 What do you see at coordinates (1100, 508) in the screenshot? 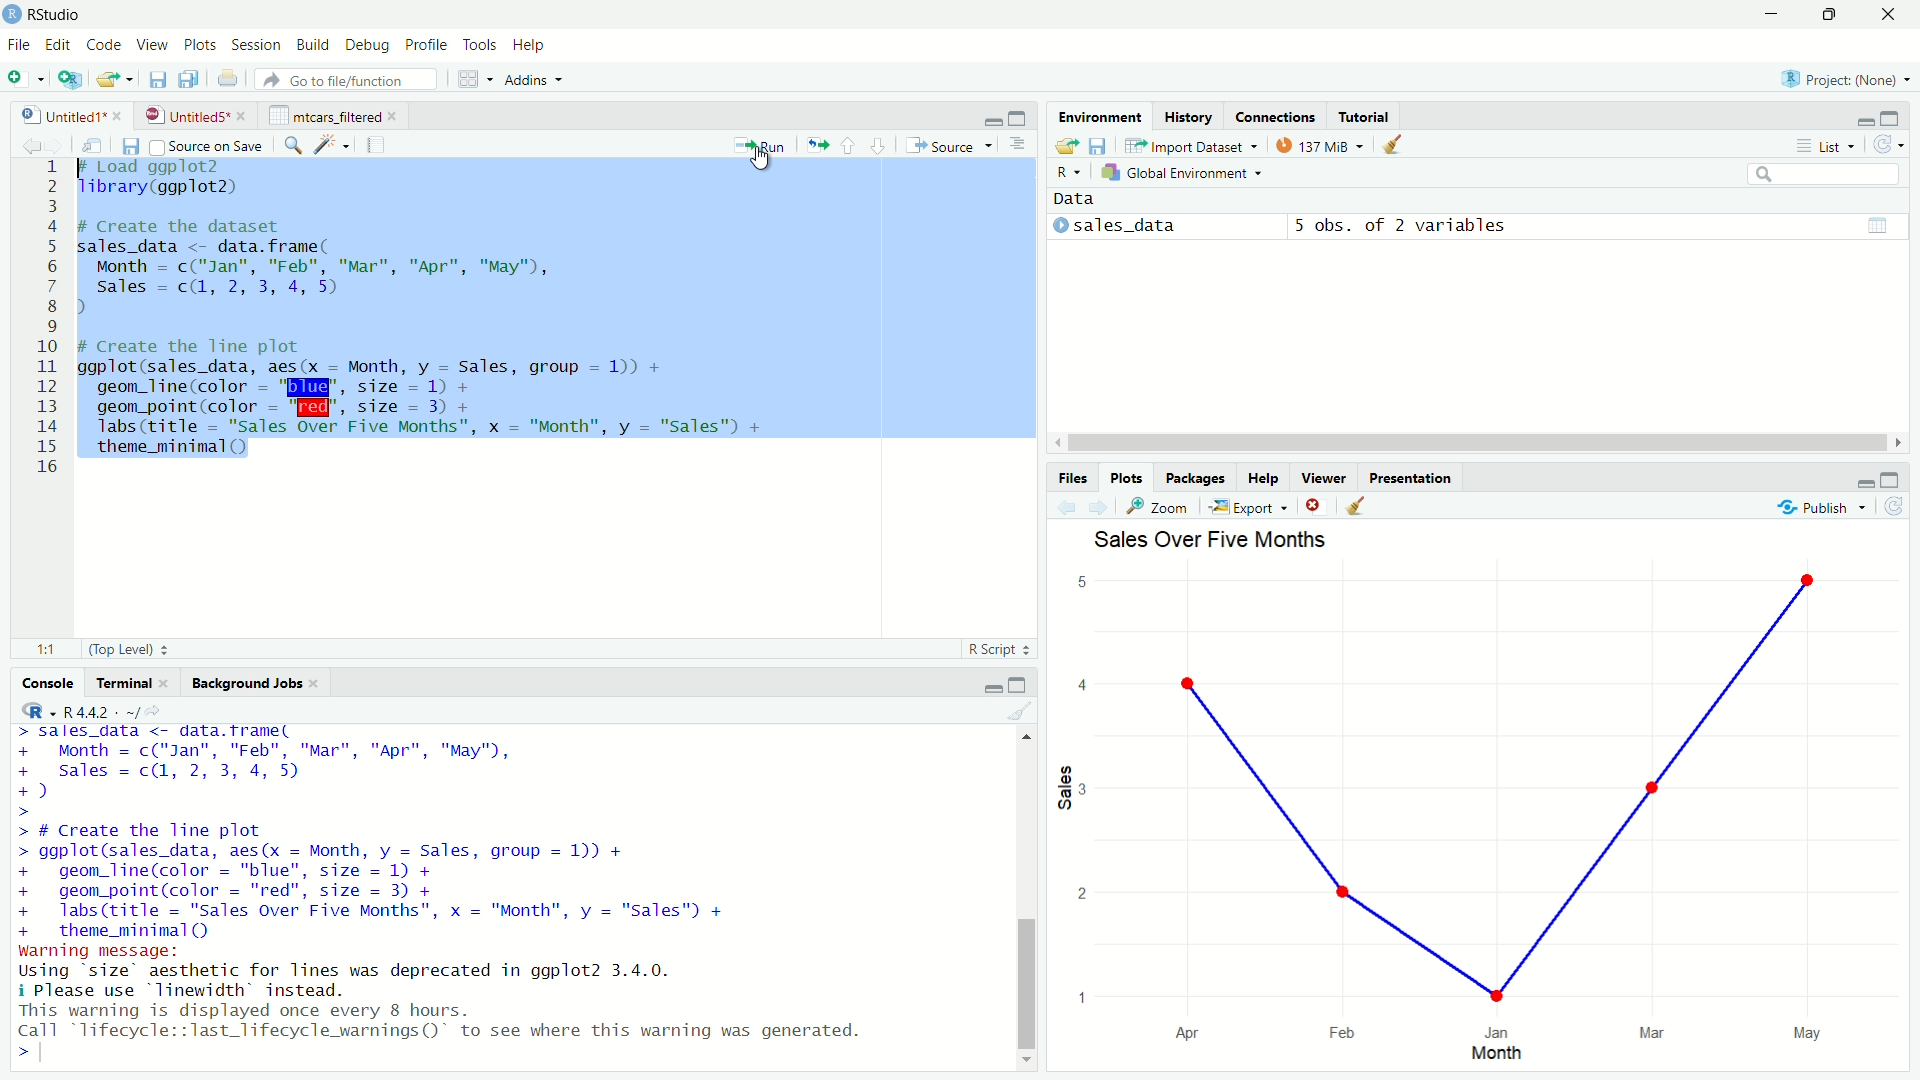
I see `forward` at bounding box center [1100, 508].